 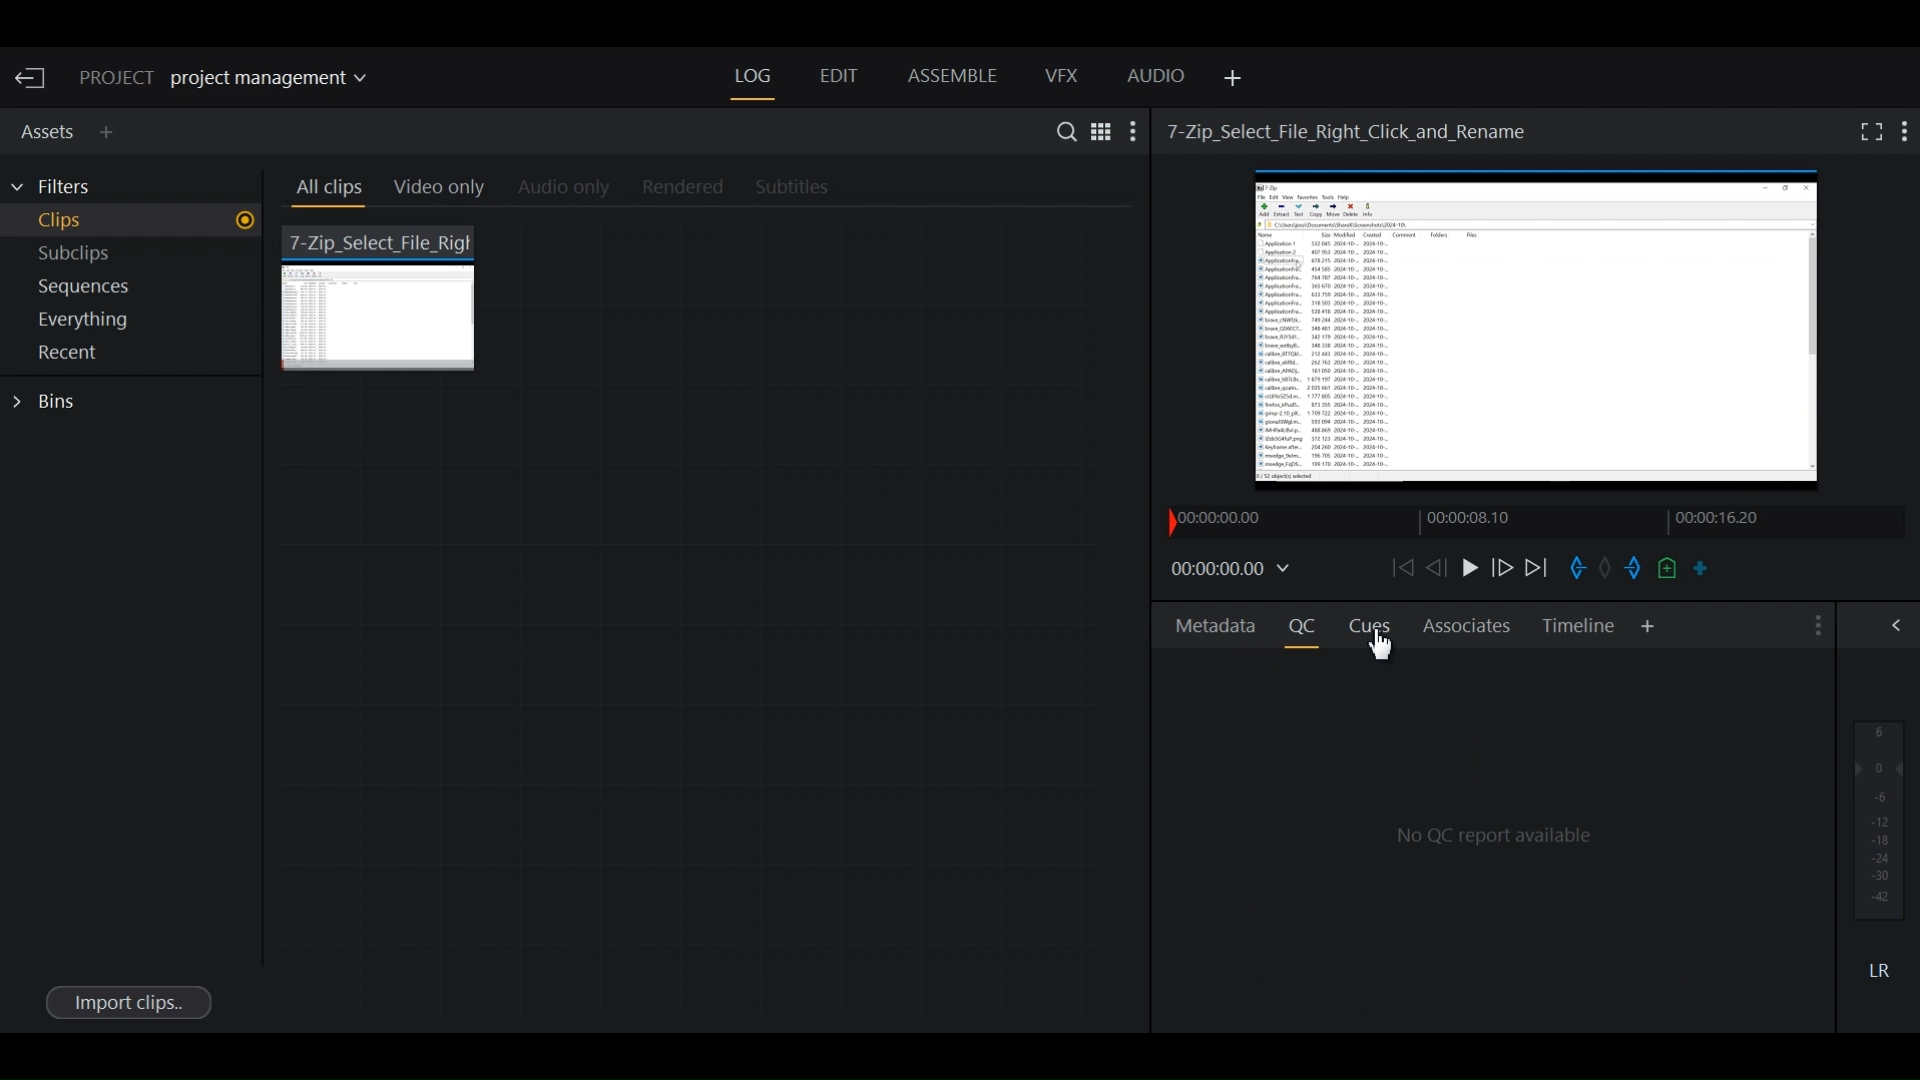 I want to click on Timeline, so click(x=1491, y=521).